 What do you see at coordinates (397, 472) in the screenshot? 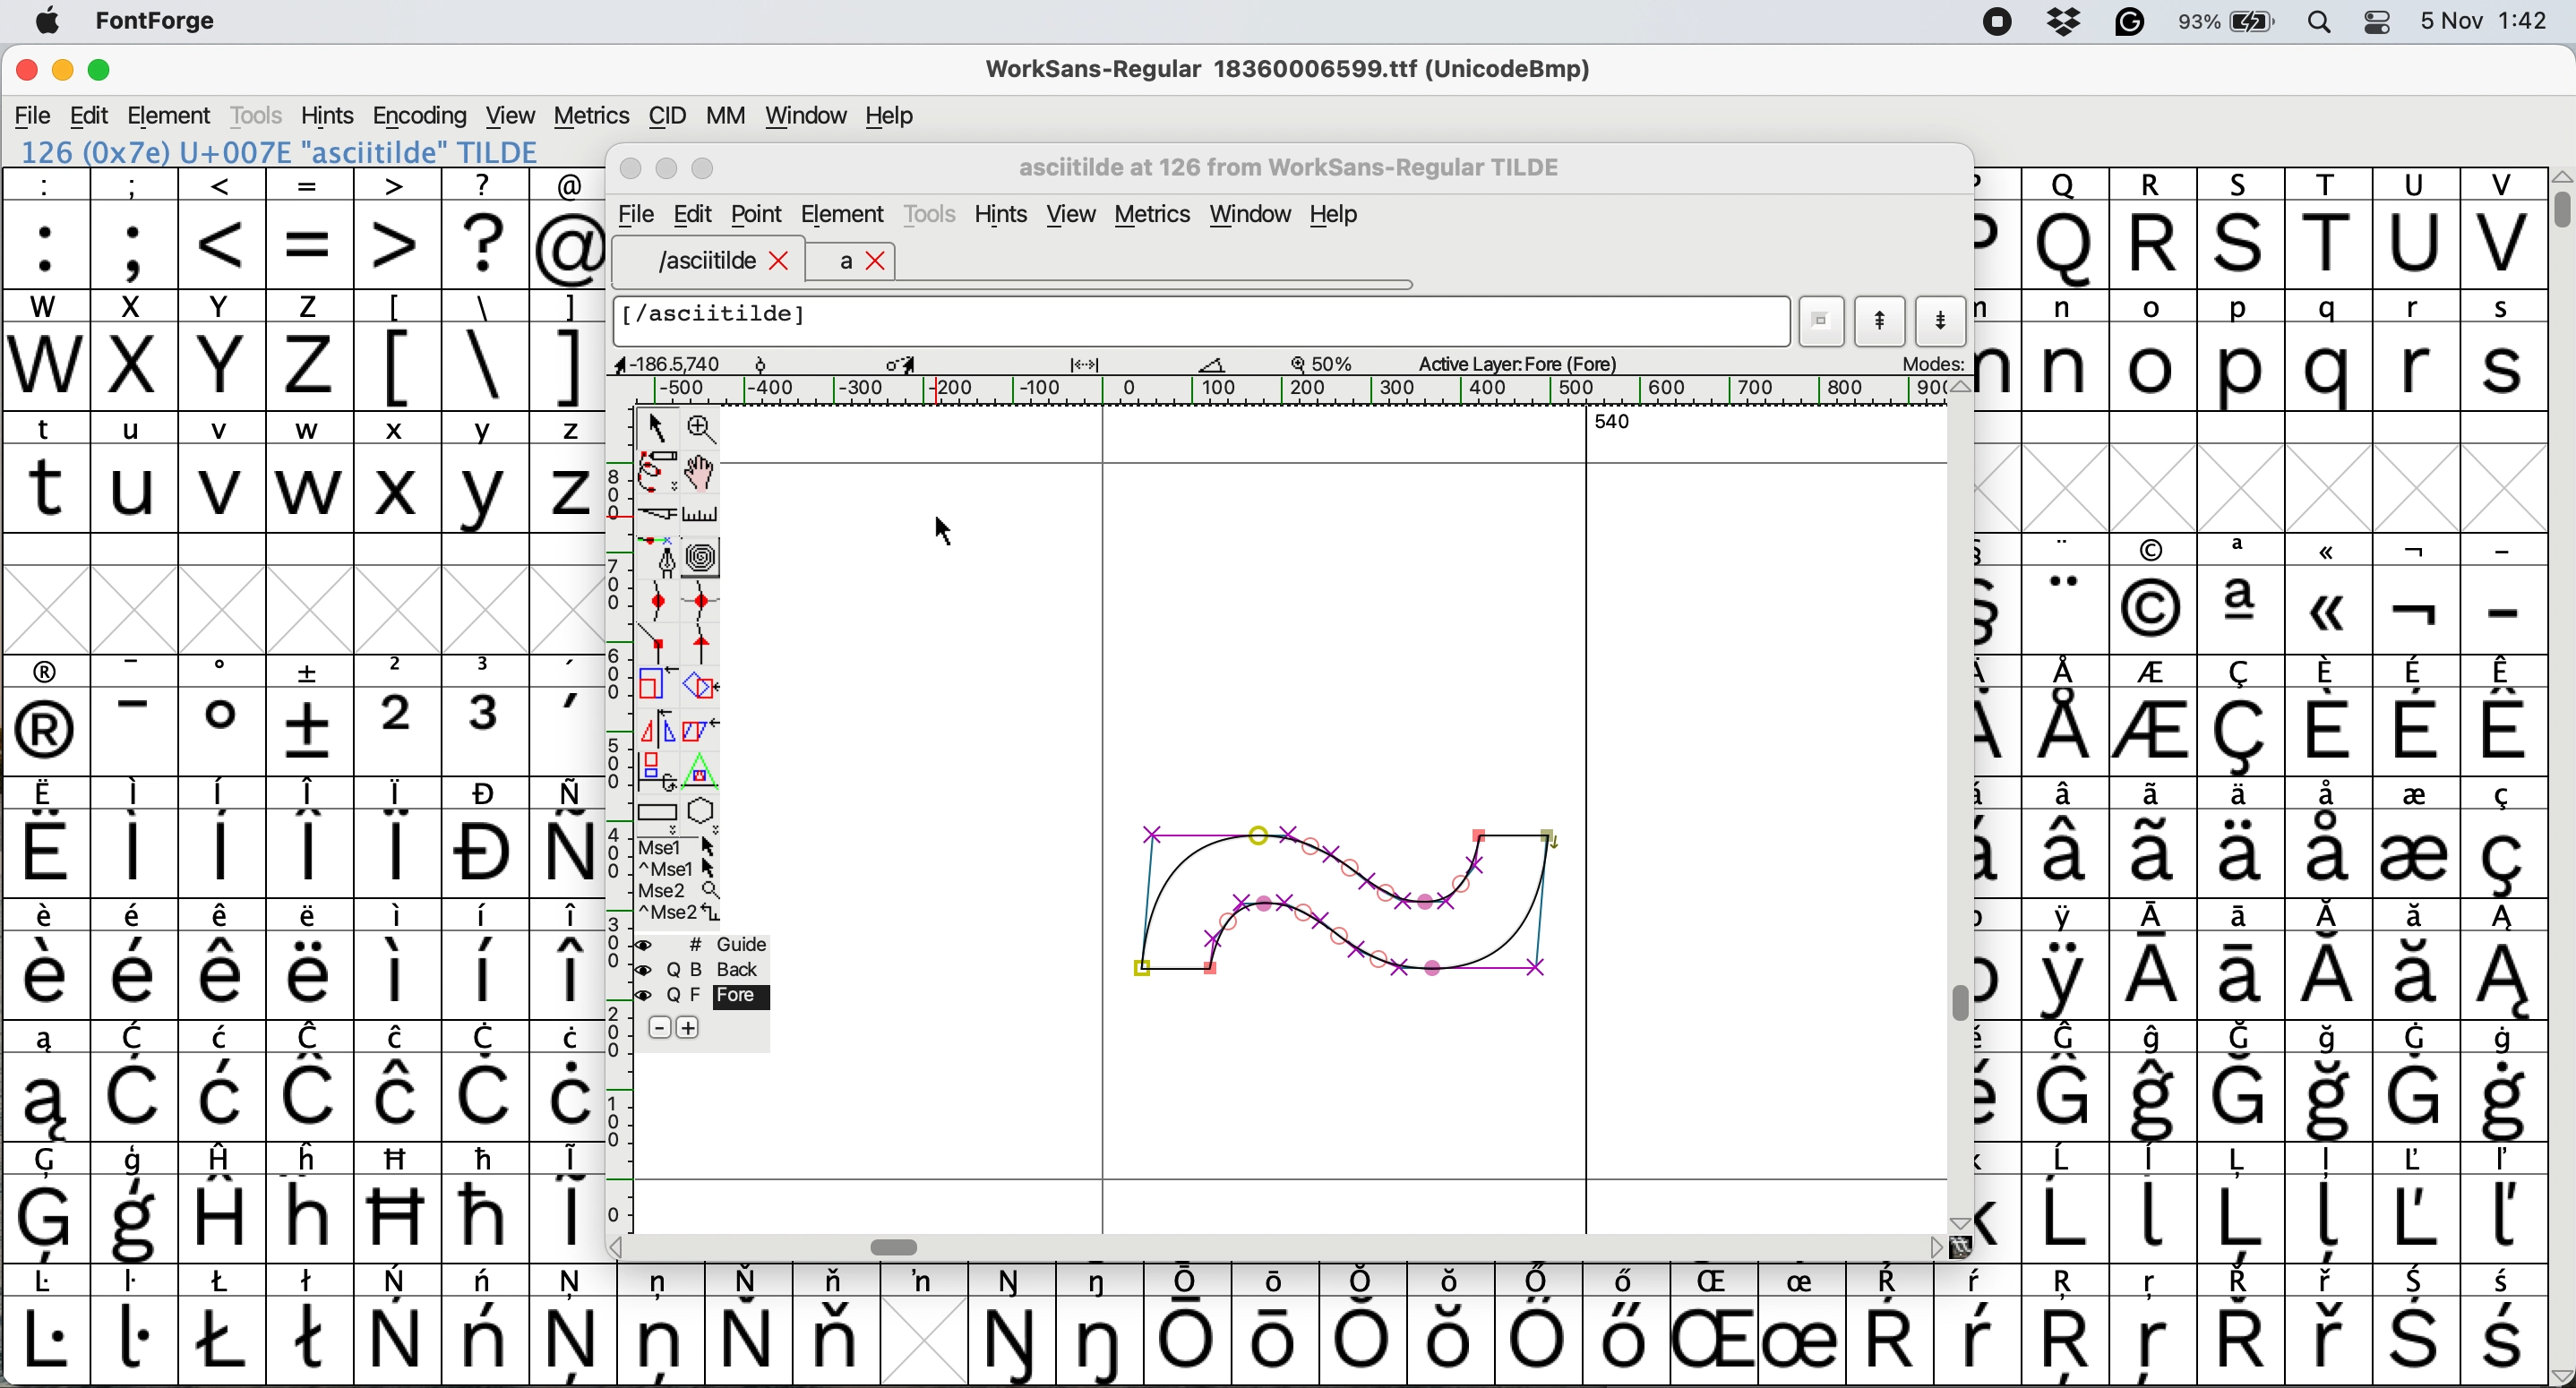
I see `x` at bounding box center [397, 472].